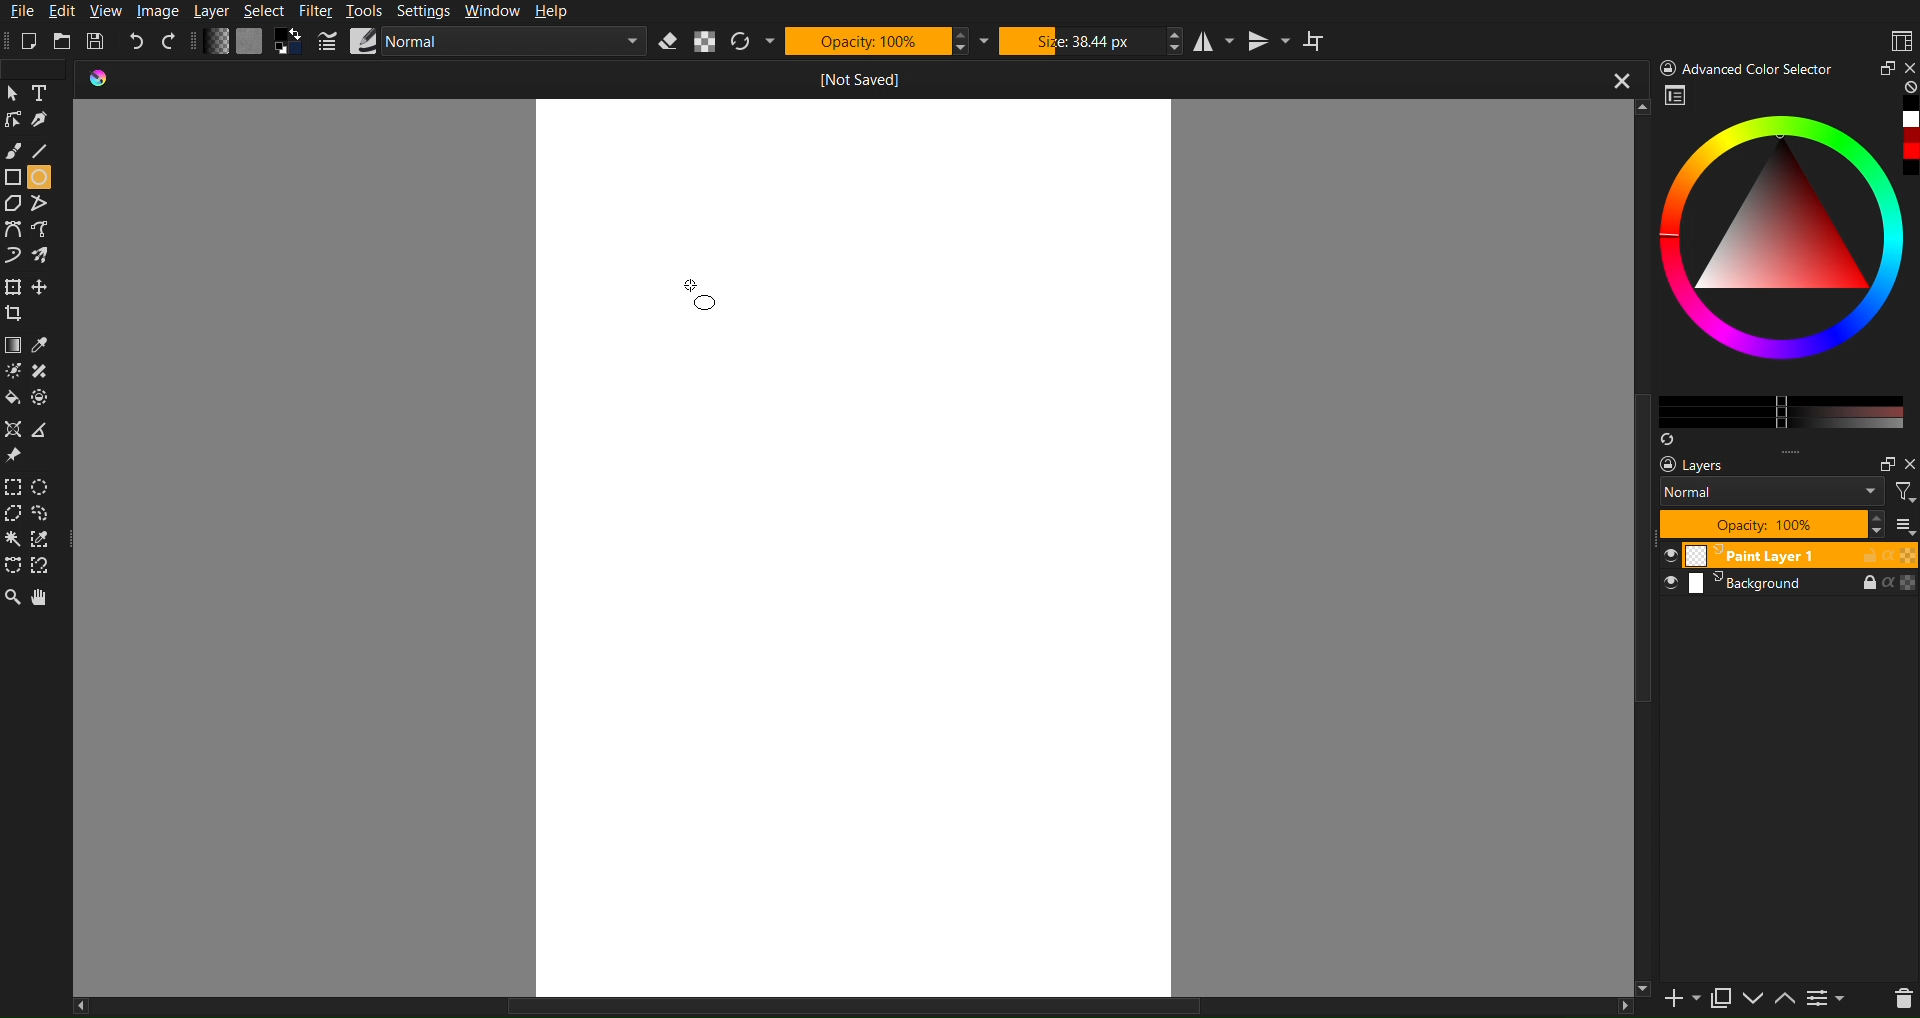 This screenshot has width=1920, height=1018. I want to click on , so click(1908, 463).